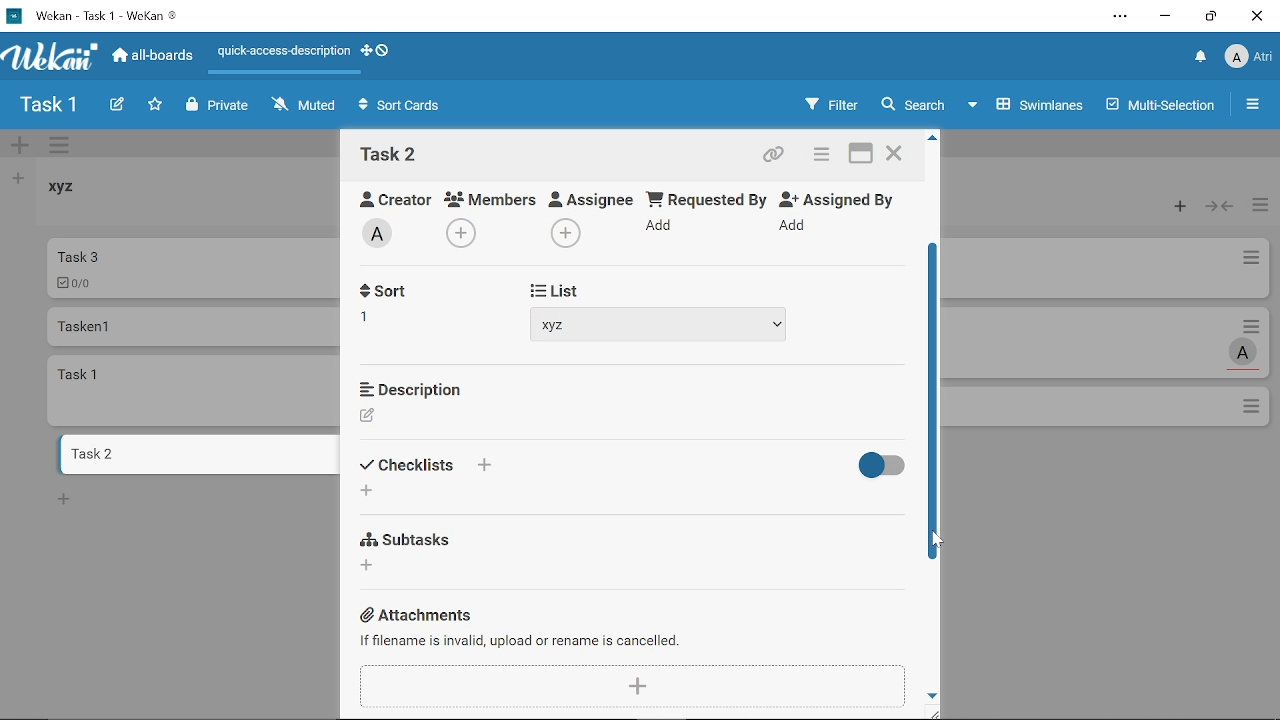 The height and width of the screenshot is (720, 1280). Describe the element at coordinates (933, 138) in the screenshot. I see `Move up` at that location.